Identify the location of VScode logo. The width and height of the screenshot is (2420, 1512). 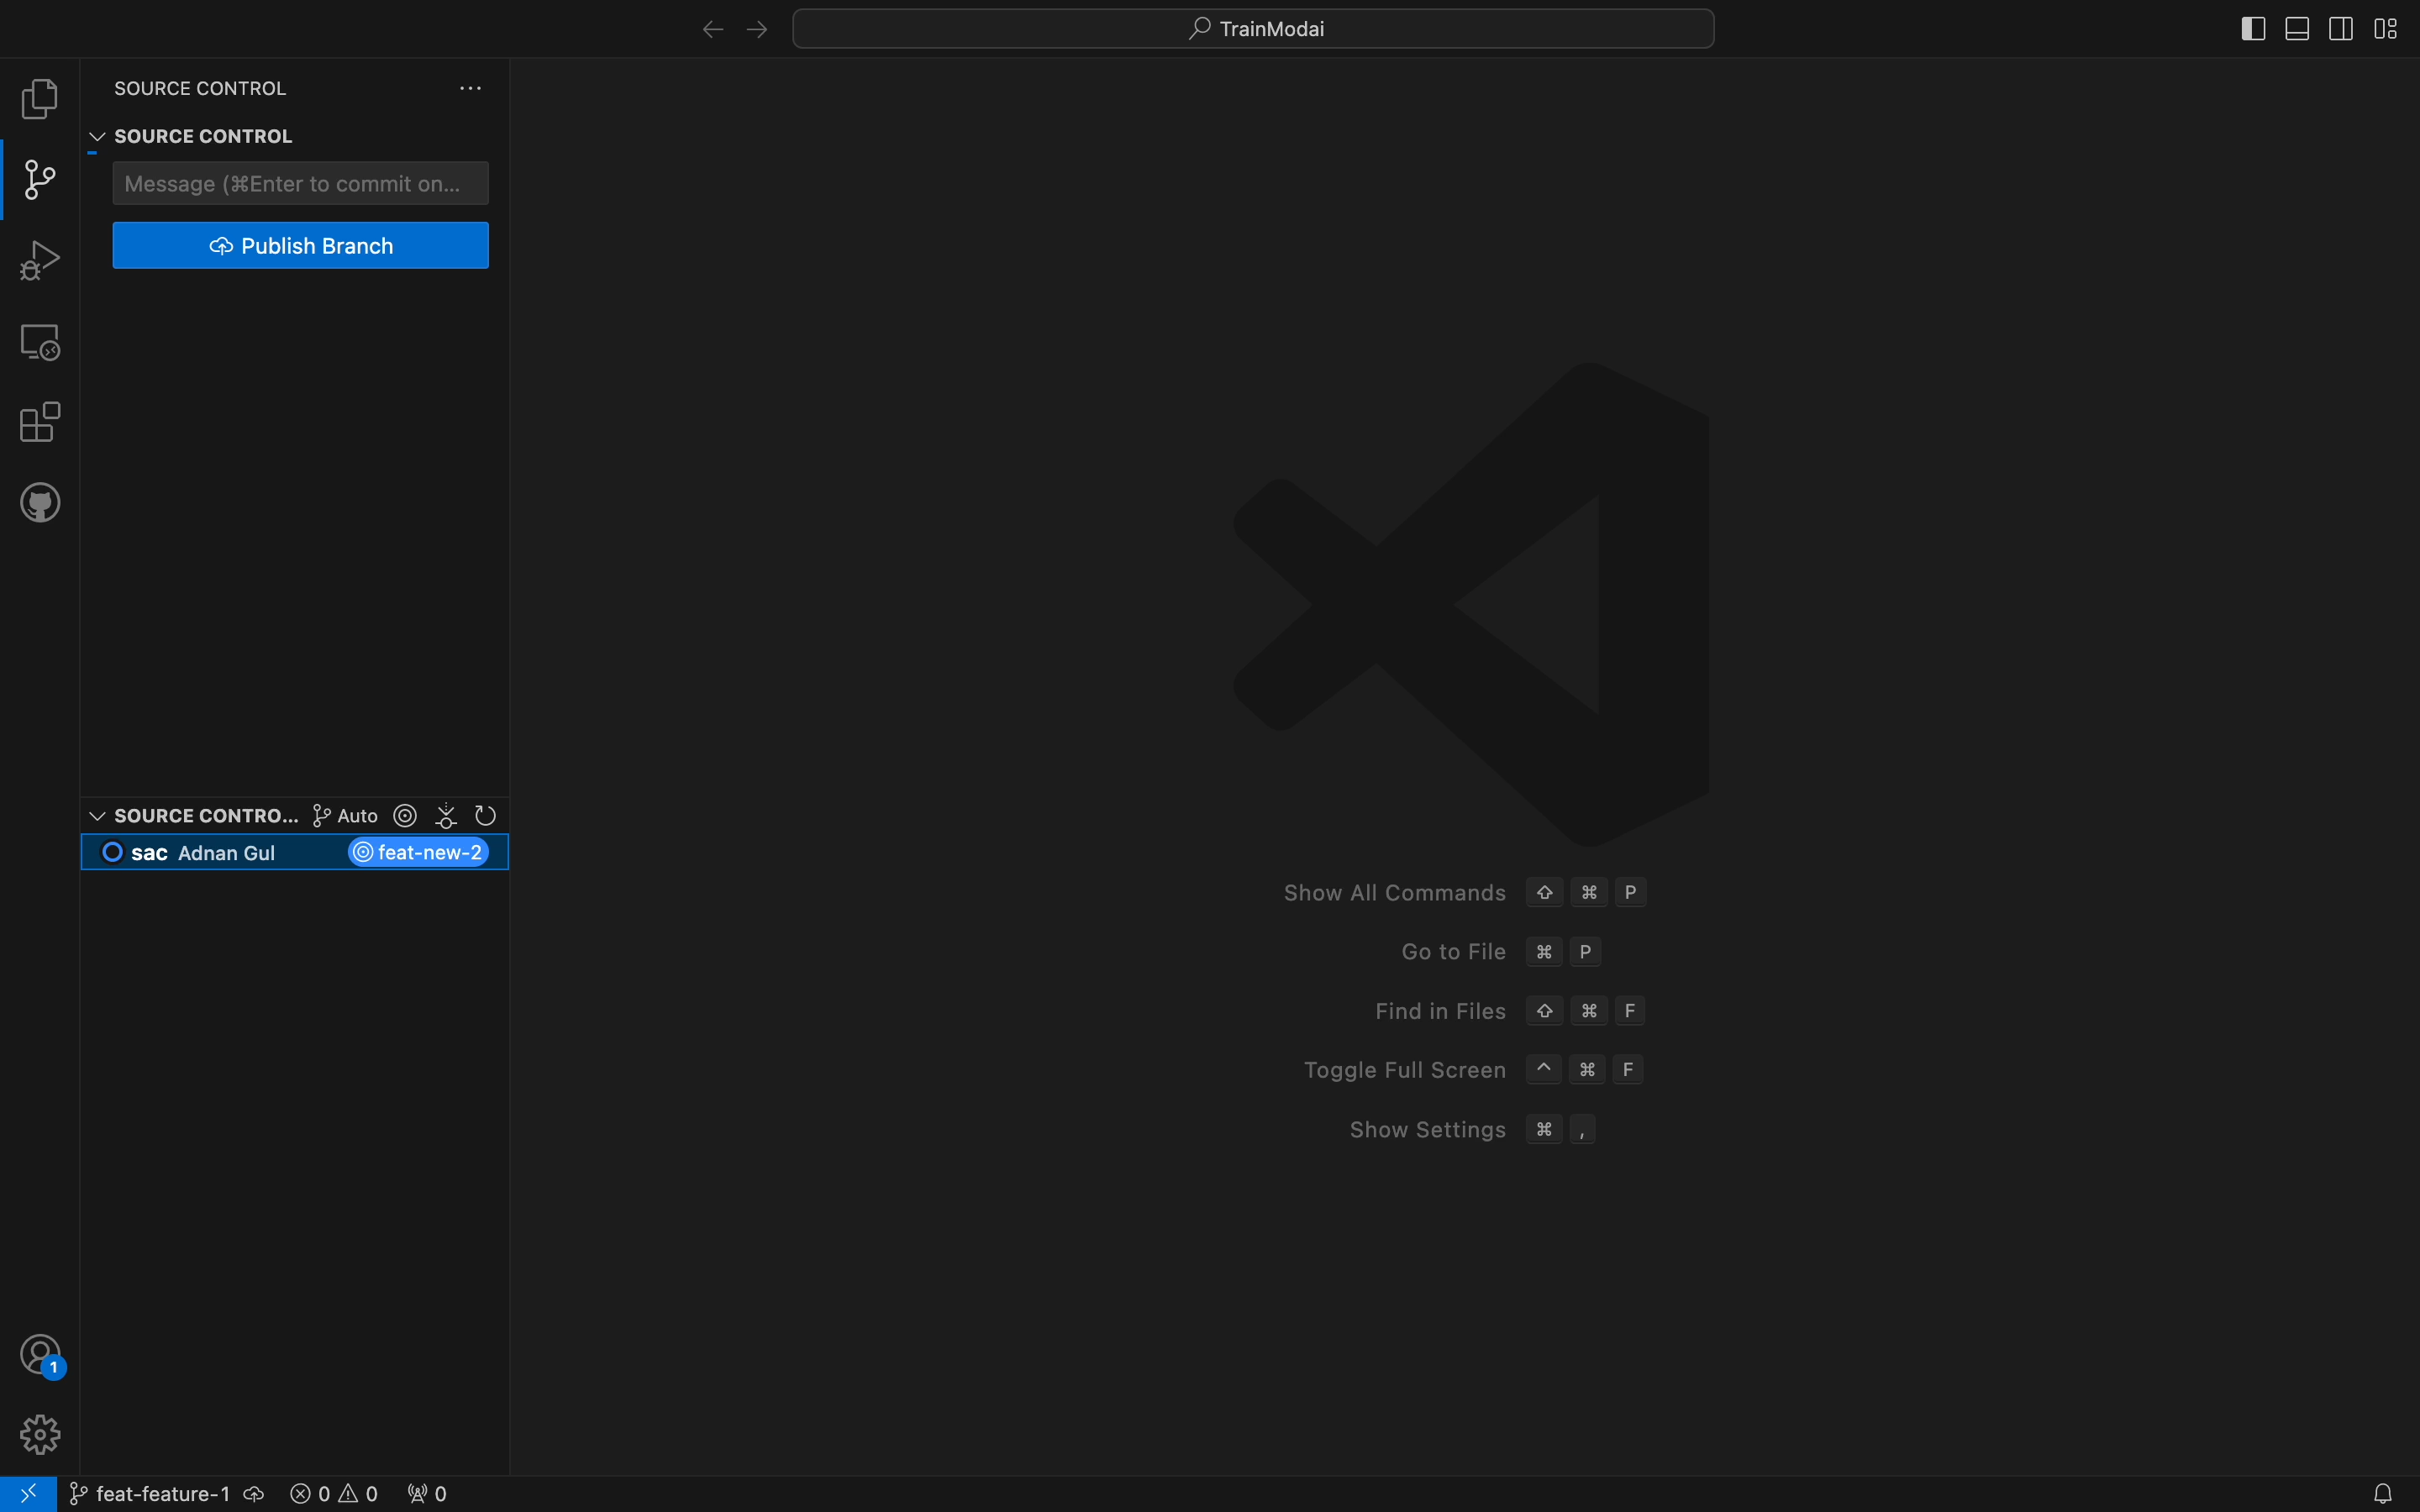
(1465, 597).